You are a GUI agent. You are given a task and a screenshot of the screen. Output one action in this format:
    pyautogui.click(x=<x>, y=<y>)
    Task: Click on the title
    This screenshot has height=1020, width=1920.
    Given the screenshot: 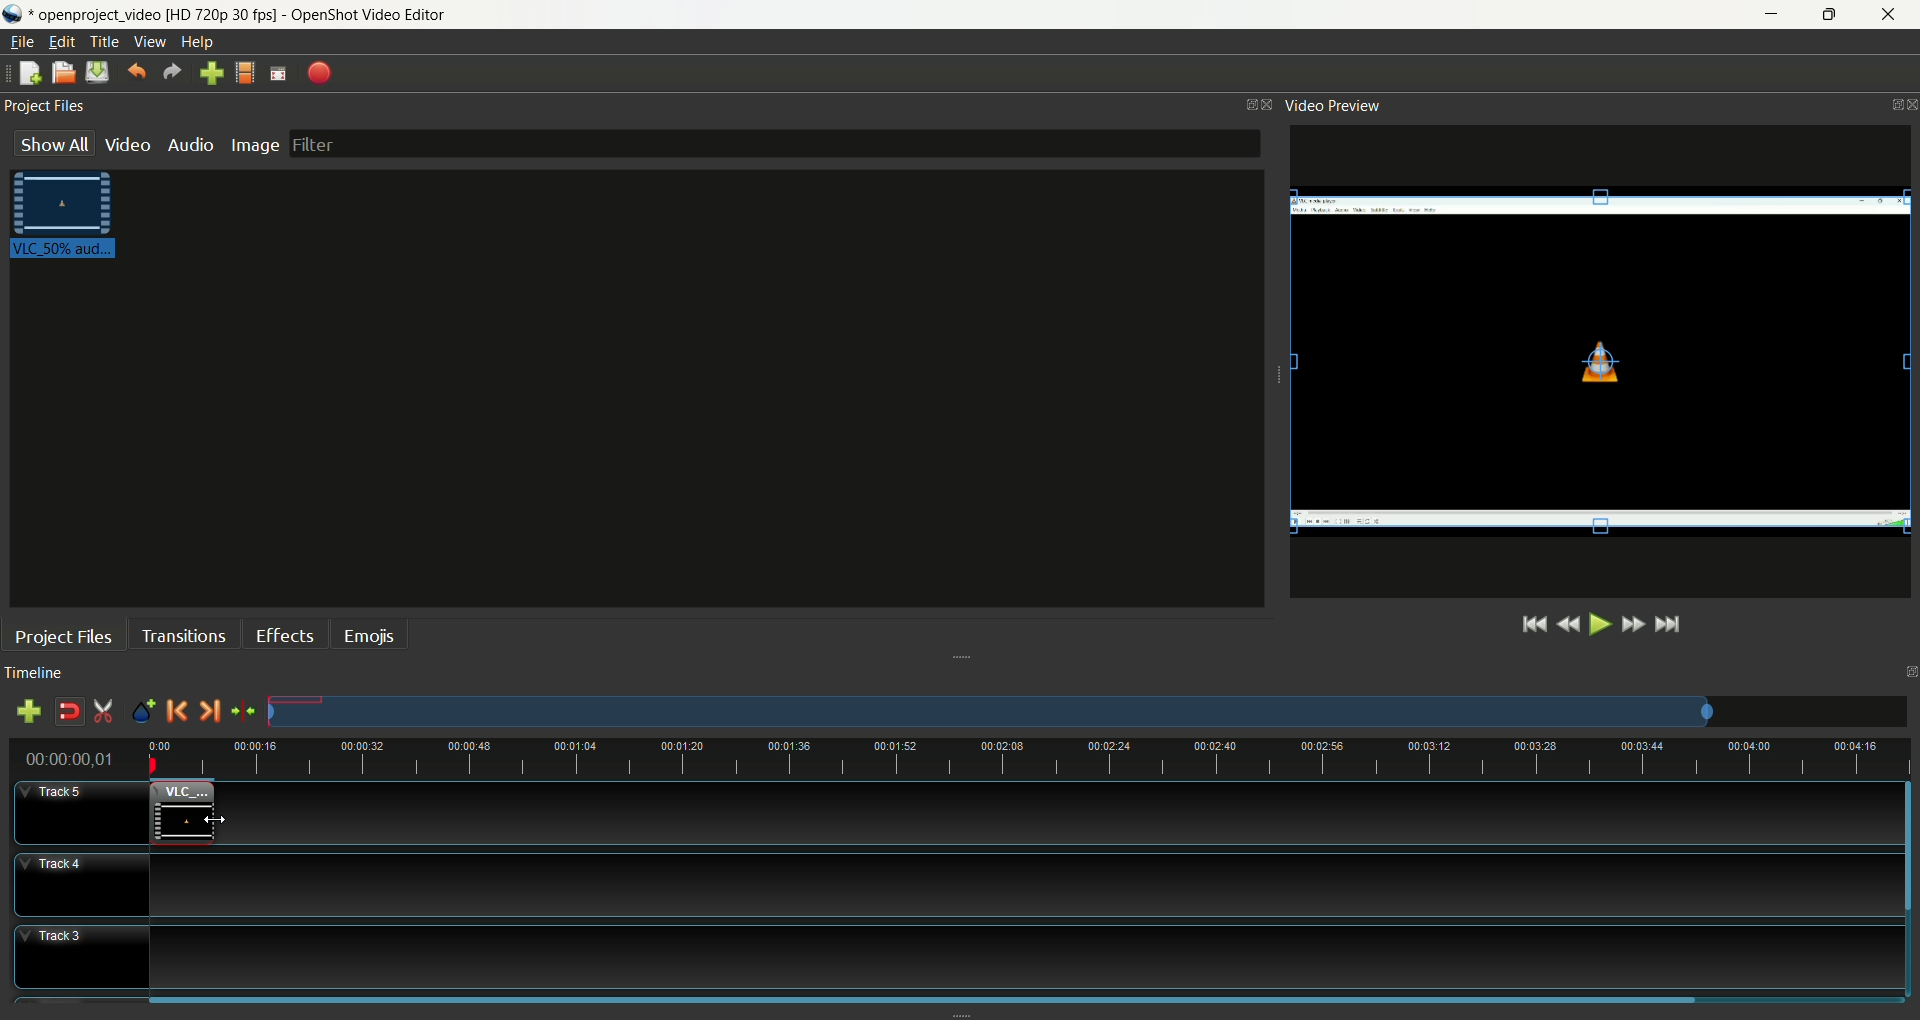 What is the action you would take?
    pyautogui.click(x=106, y=42)
    